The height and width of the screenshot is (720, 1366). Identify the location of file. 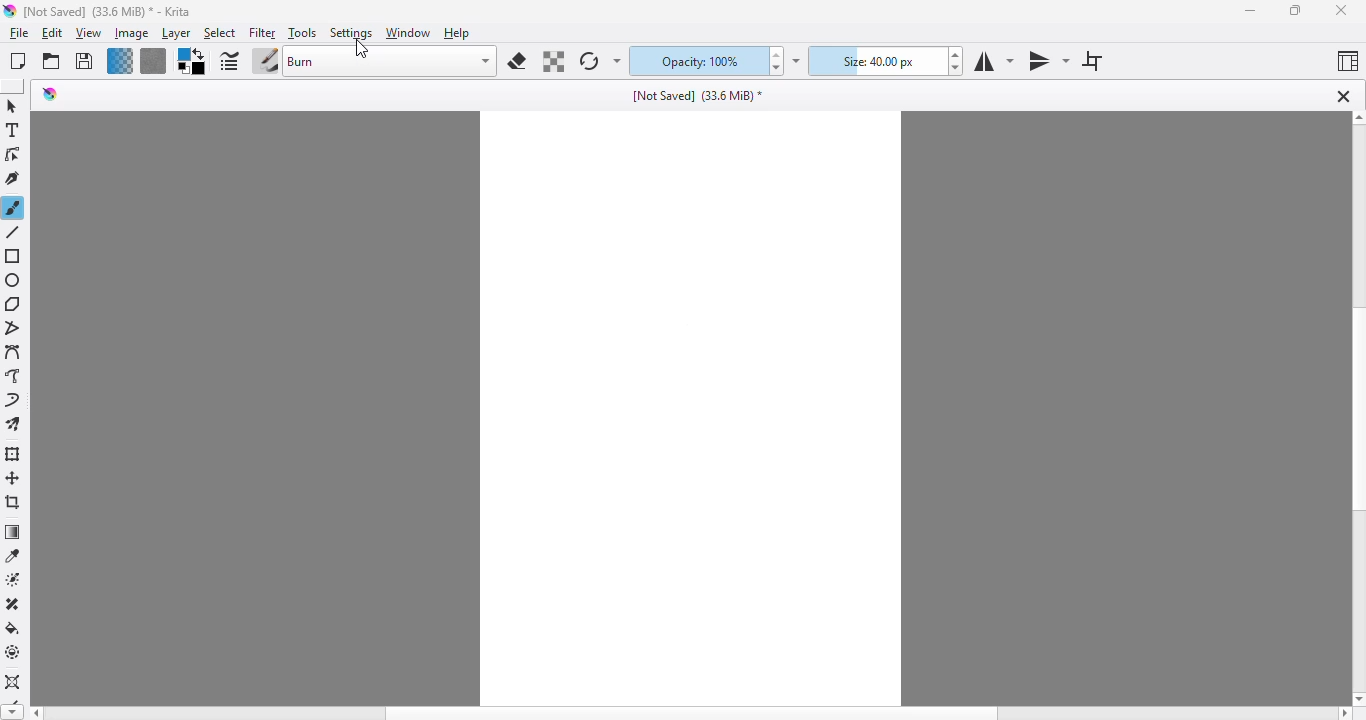
(19, 33).